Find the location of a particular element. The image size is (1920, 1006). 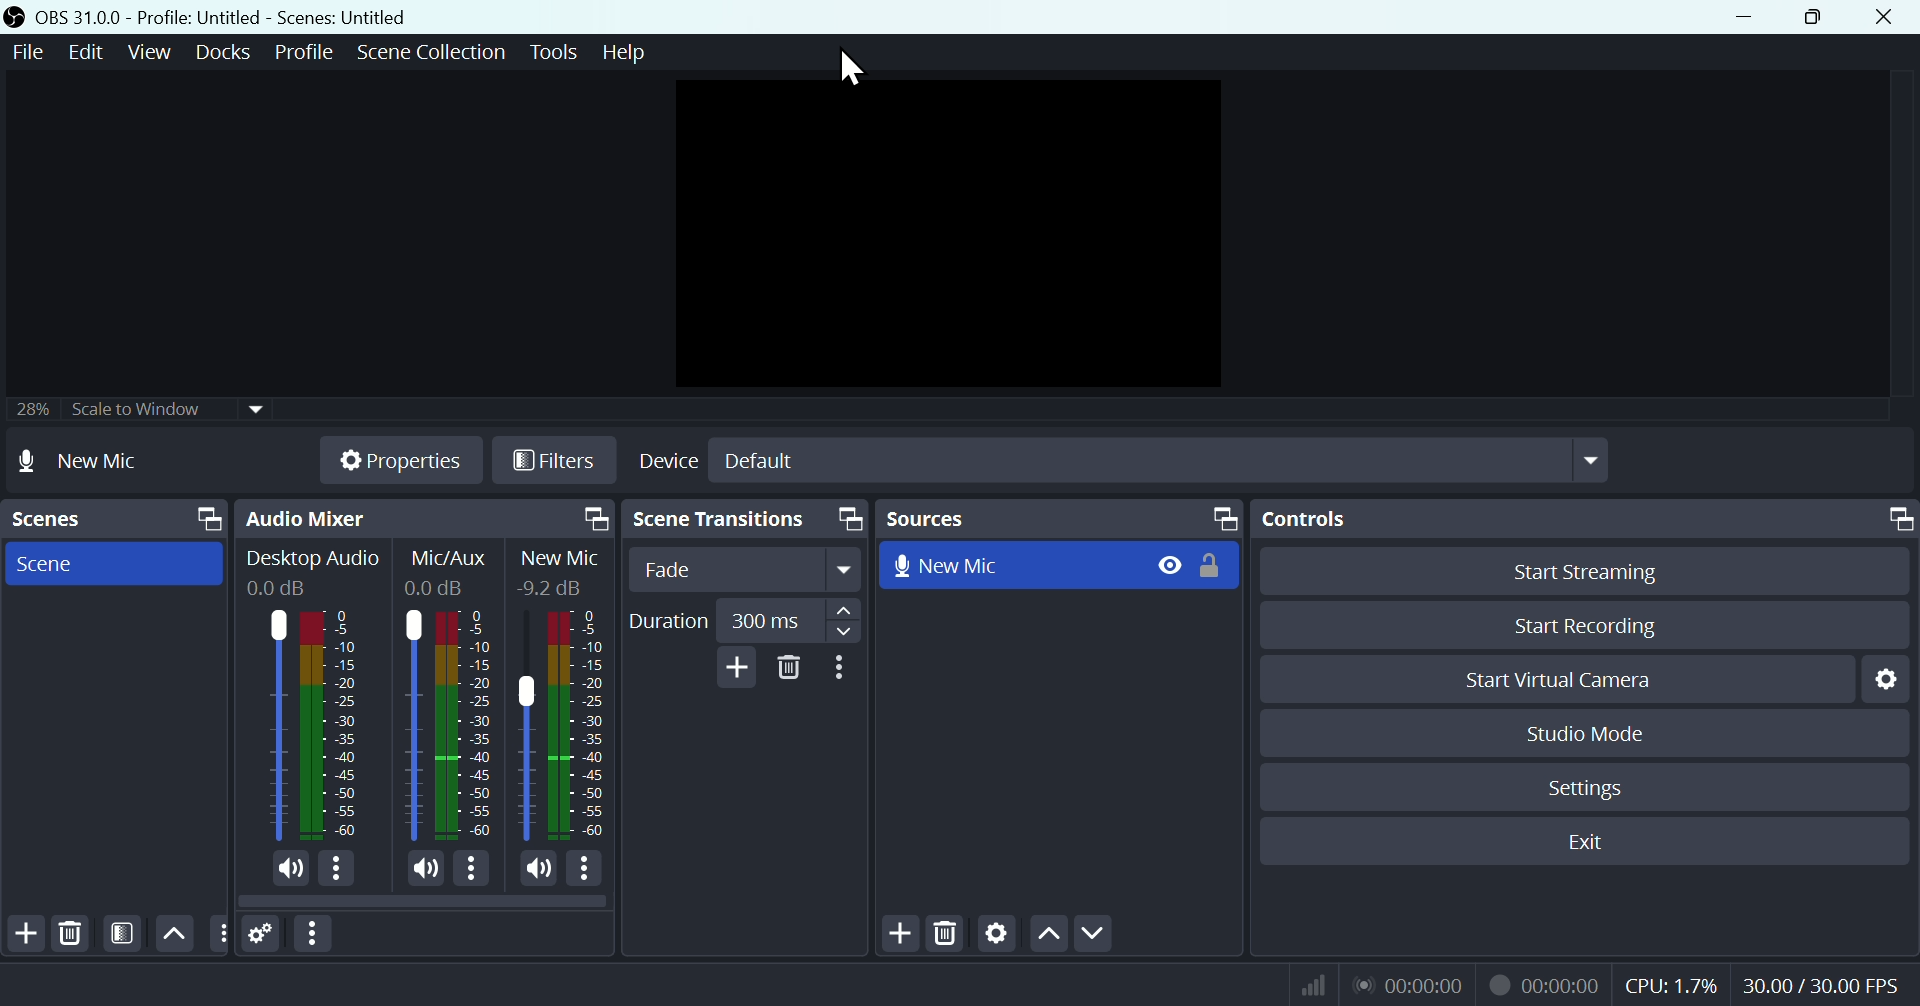

(un)mute is located at coordinates (288, 869).